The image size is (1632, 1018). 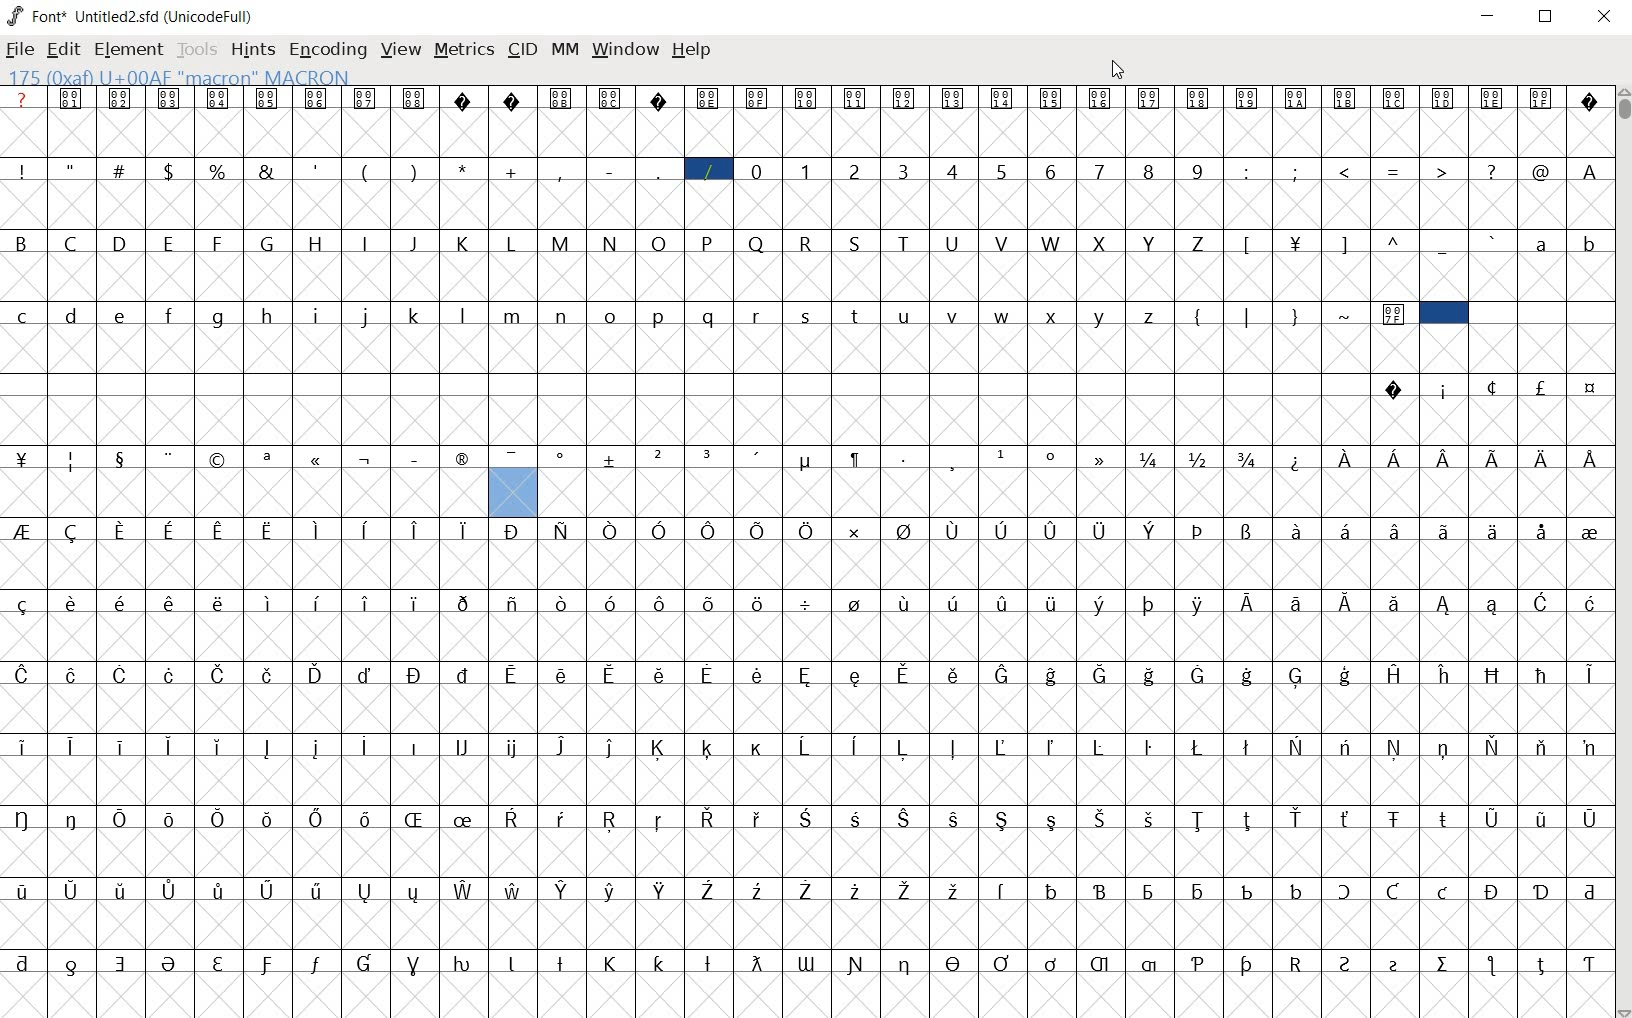 What do you see at coordinates (270, 888) in the screenshot?
I see `Symbol` at bounding box center [270, 888].